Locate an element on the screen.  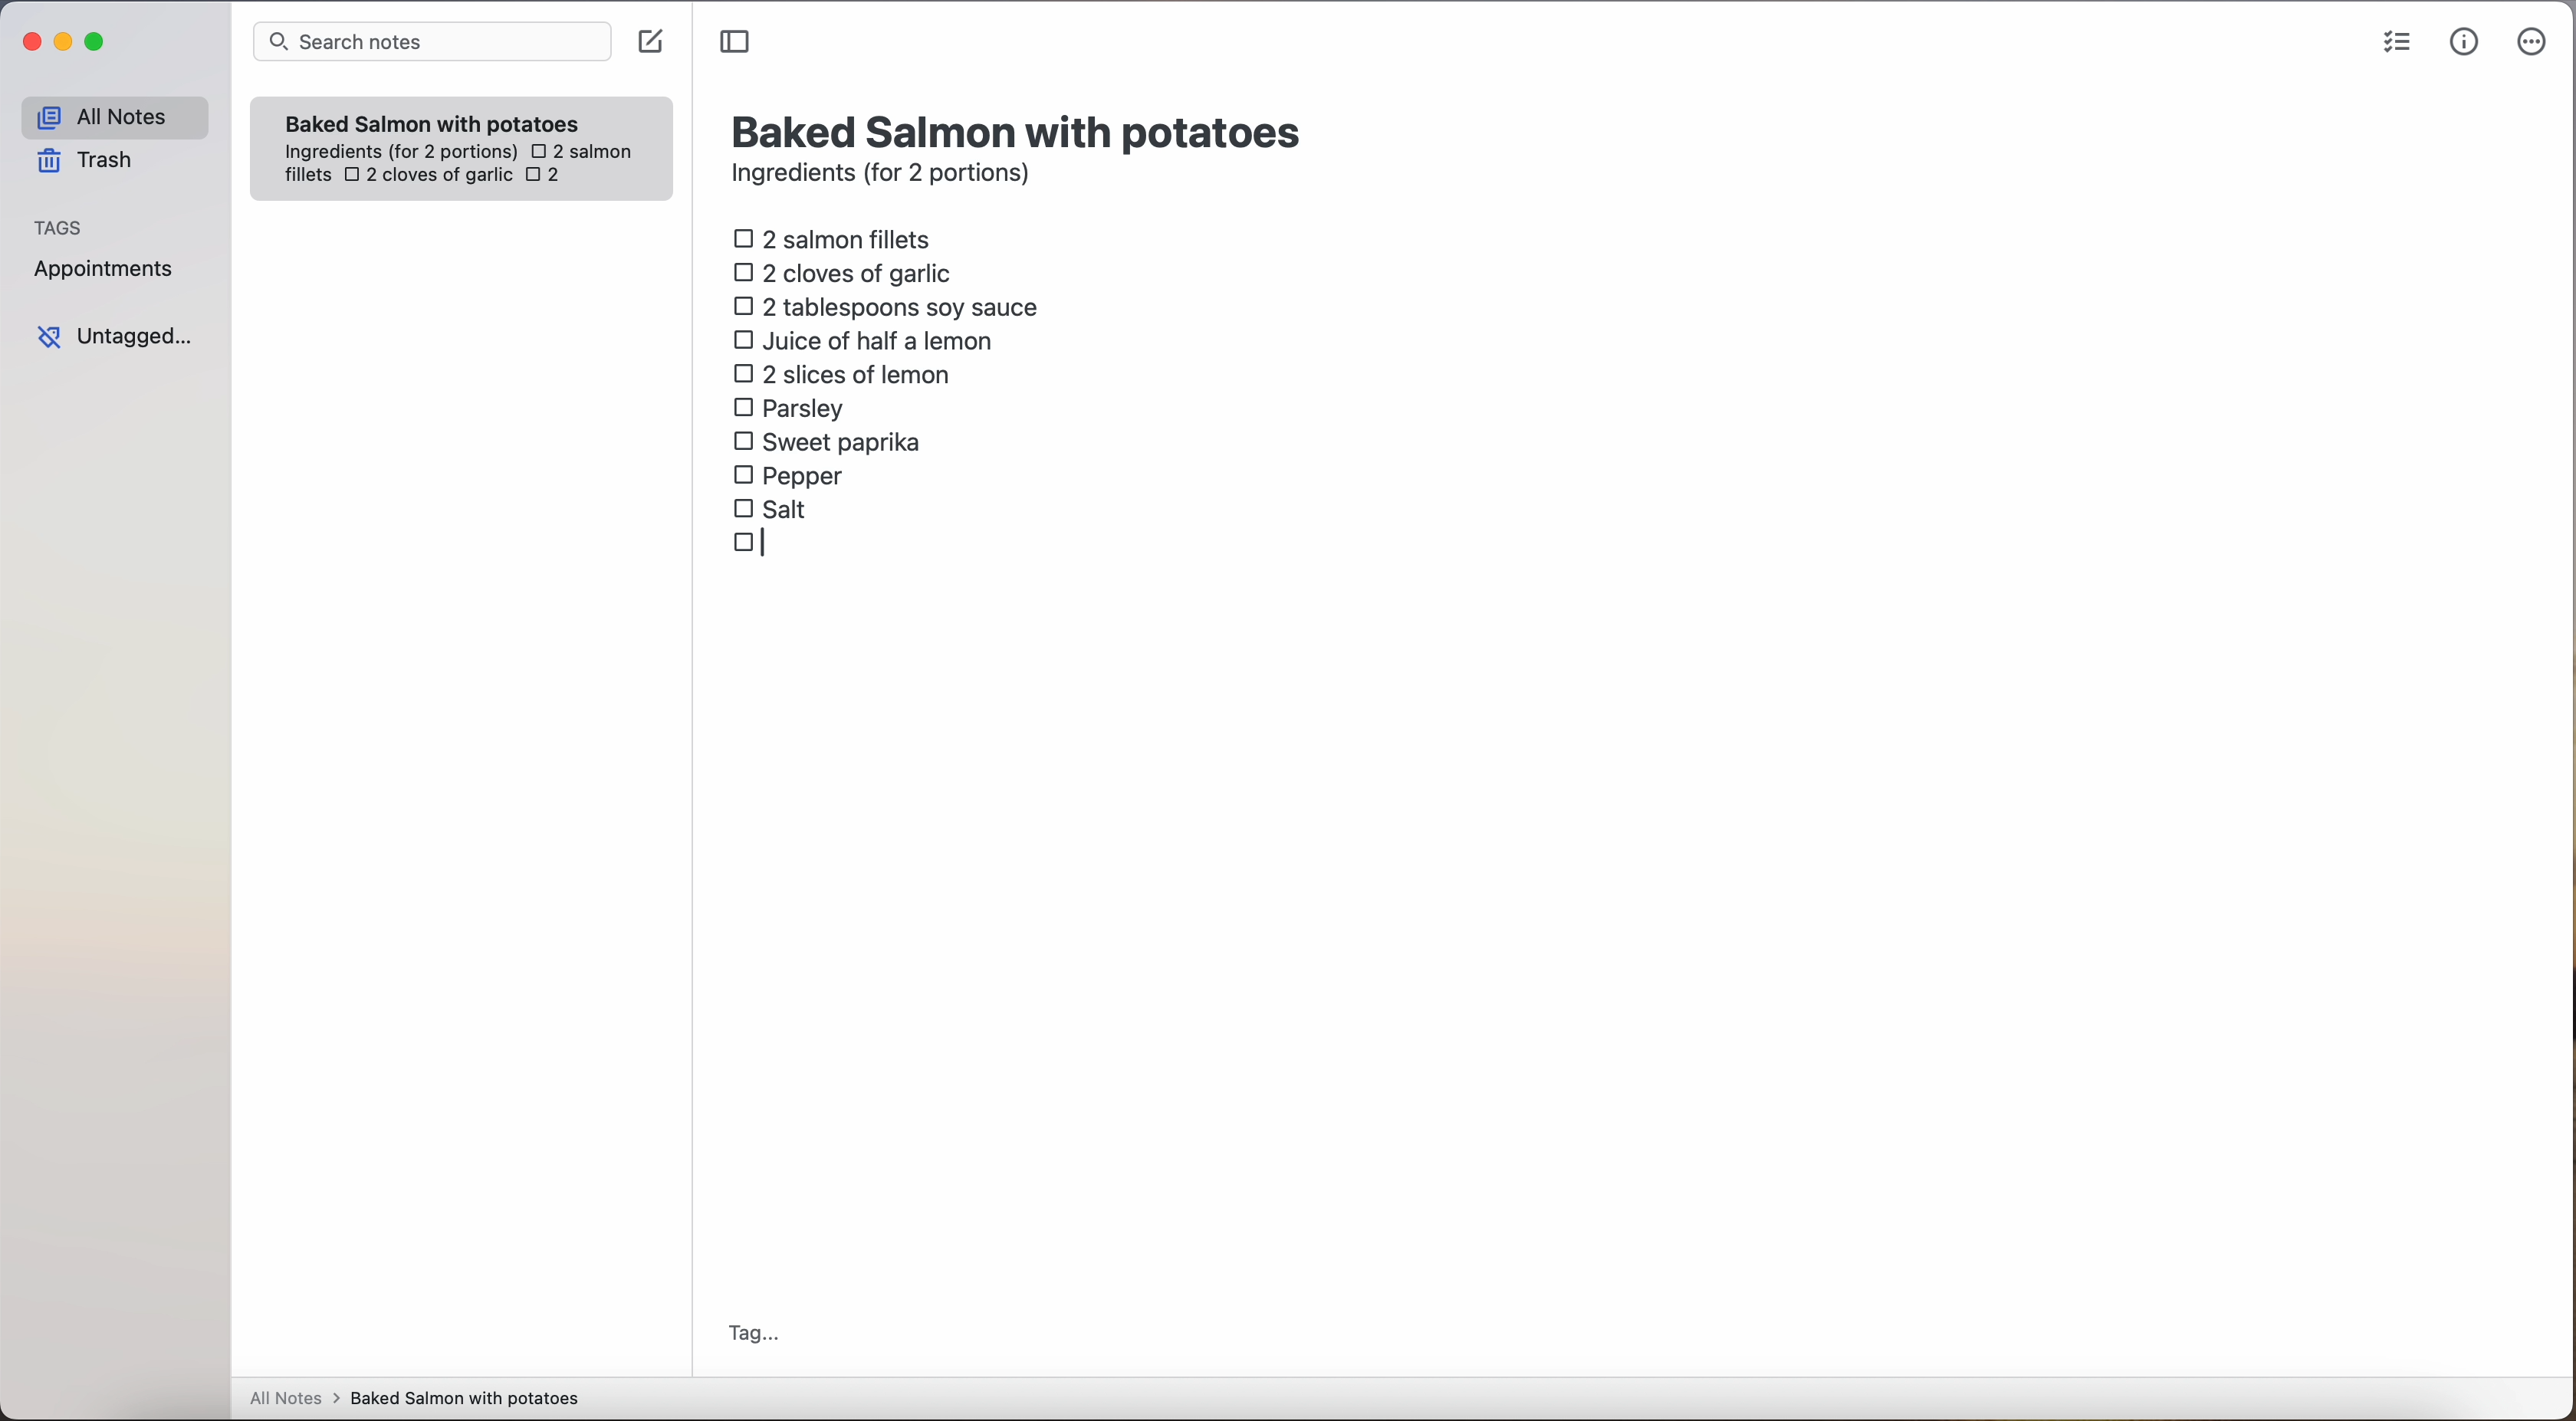
salt is located at coordinates (773, 508).